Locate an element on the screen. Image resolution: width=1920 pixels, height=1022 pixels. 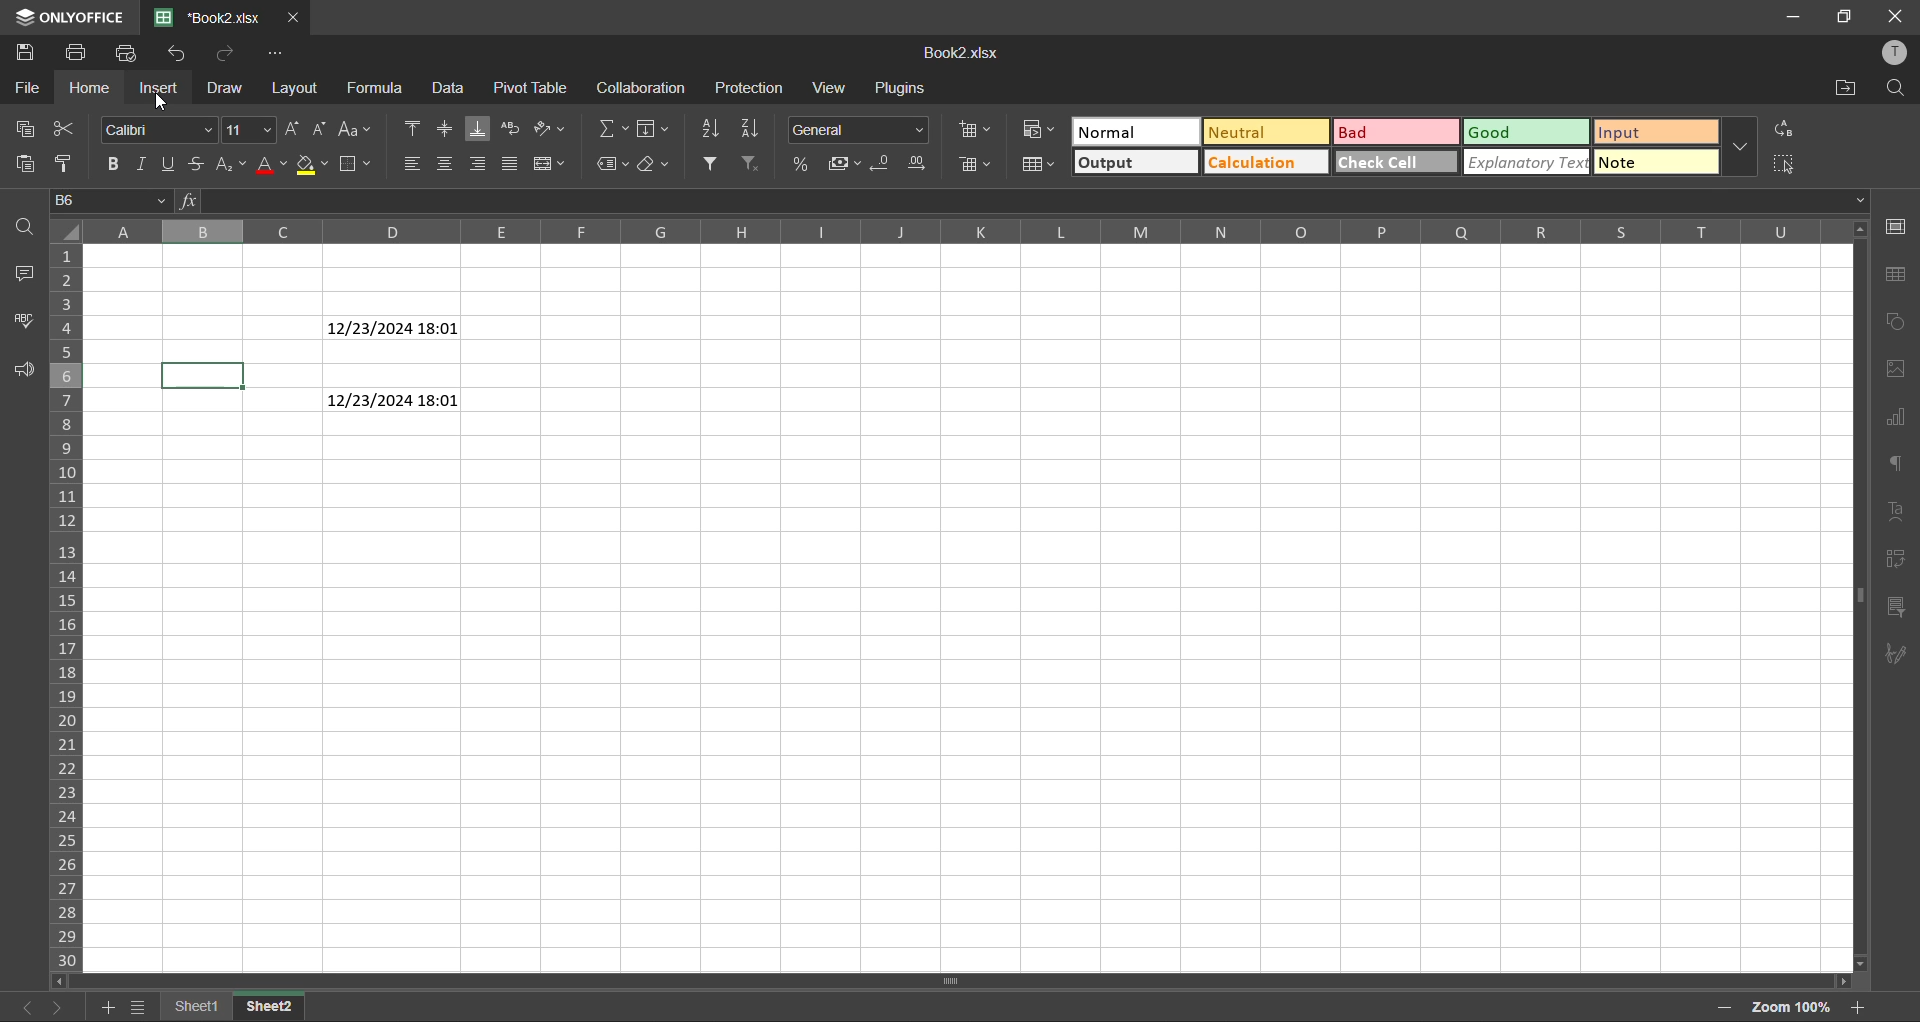
image is located at coordinates (1895, 369).